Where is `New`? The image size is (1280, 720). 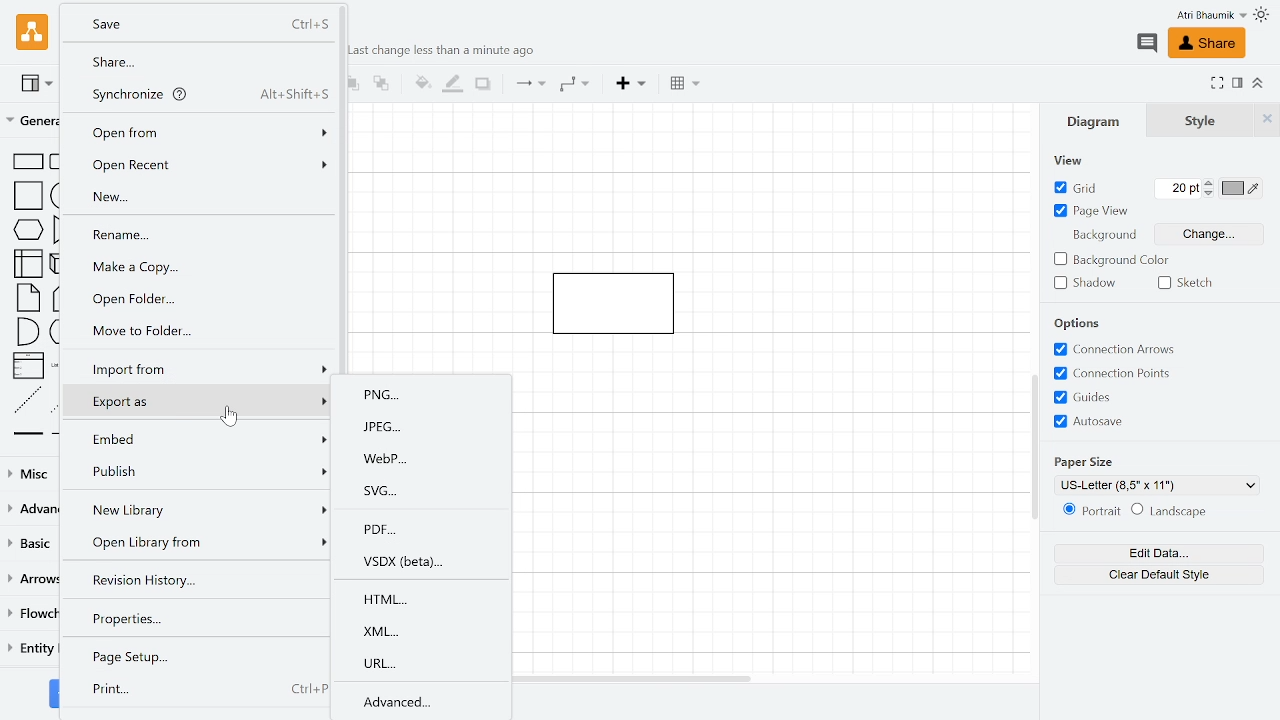 New is located at coordinates (196, 197).